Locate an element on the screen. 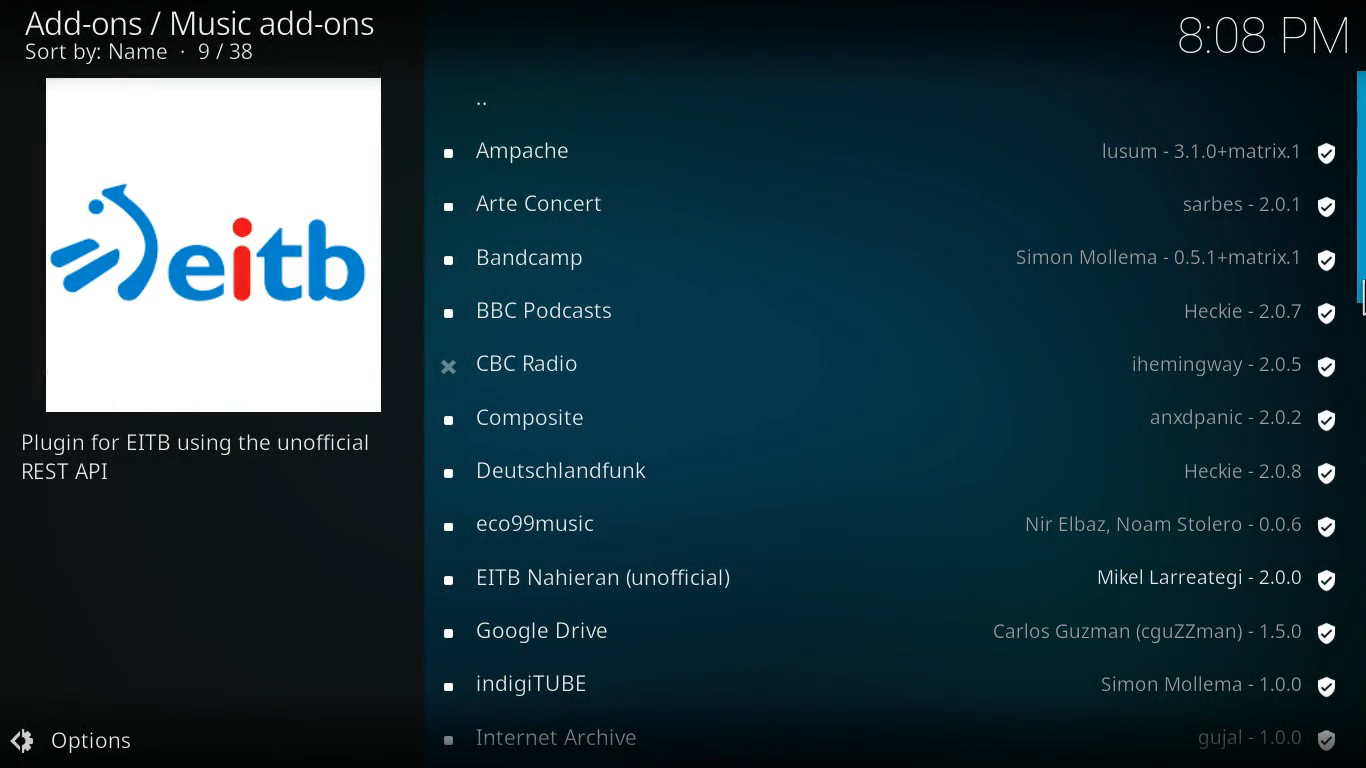 The width and height of the screenshot is (1366, 768). provide is located at coordinates (1215, 148).